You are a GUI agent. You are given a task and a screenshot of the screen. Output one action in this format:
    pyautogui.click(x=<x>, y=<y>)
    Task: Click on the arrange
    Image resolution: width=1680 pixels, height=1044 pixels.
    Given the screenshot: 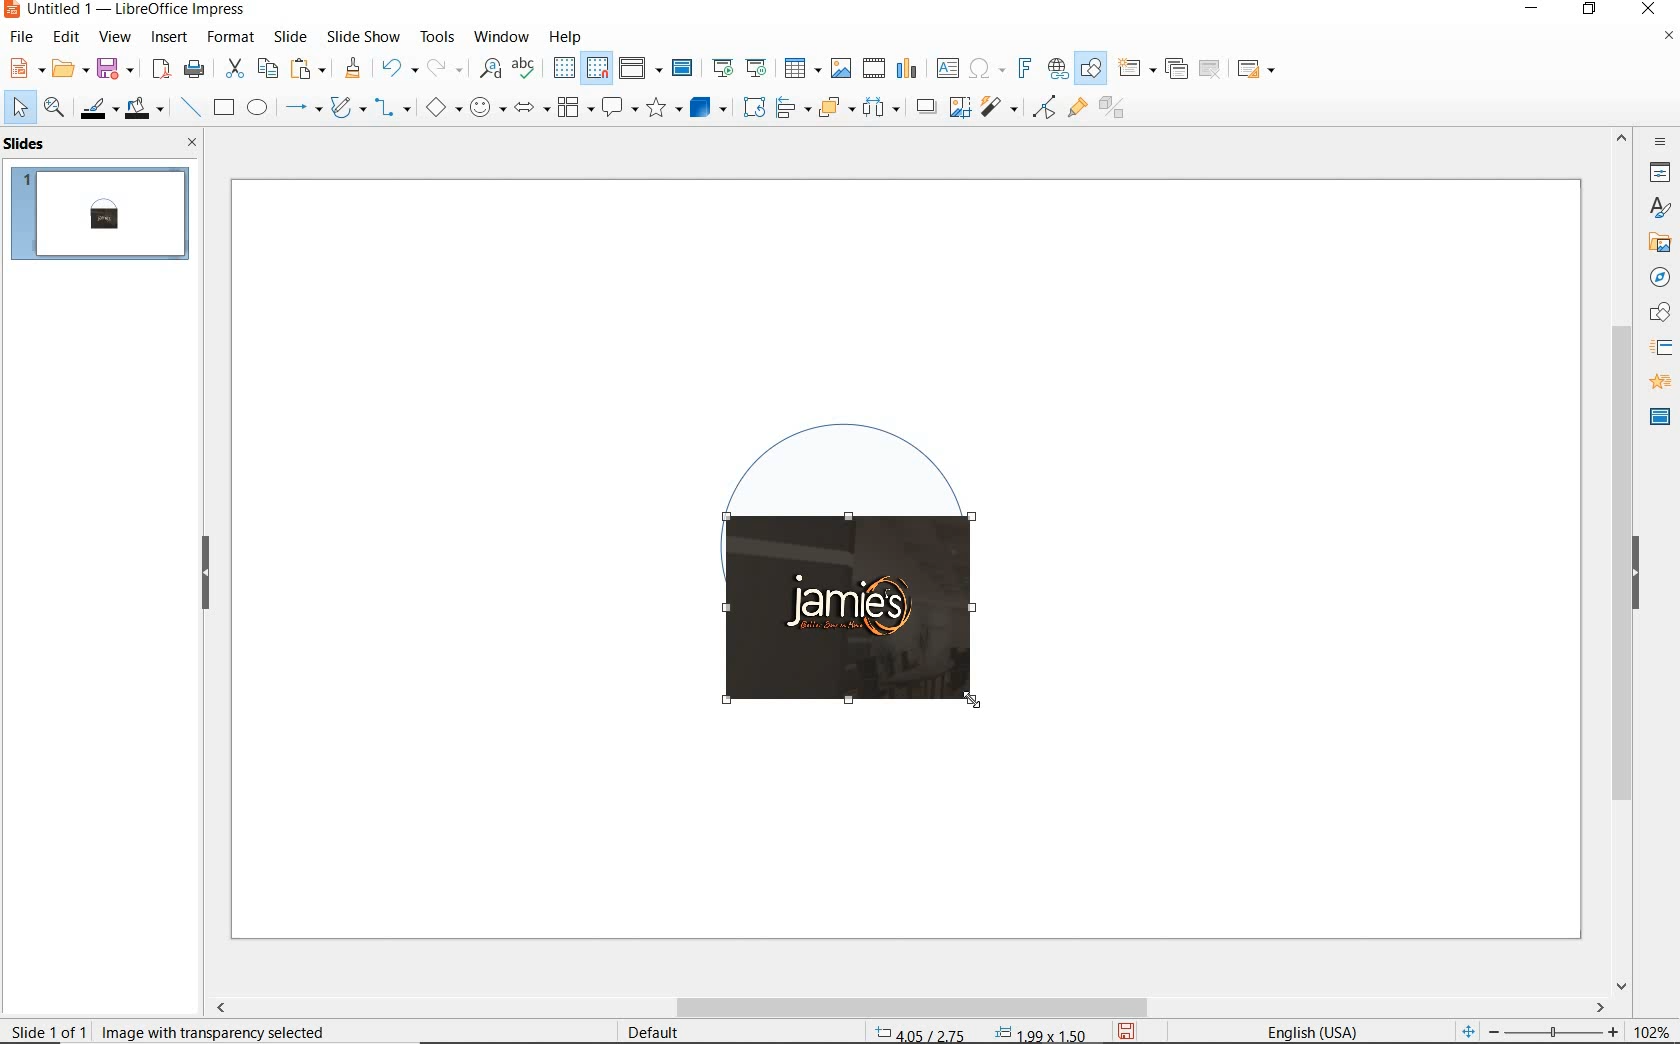 What is the action you would take?
    pyautogui.click(x=832, y=106)
    